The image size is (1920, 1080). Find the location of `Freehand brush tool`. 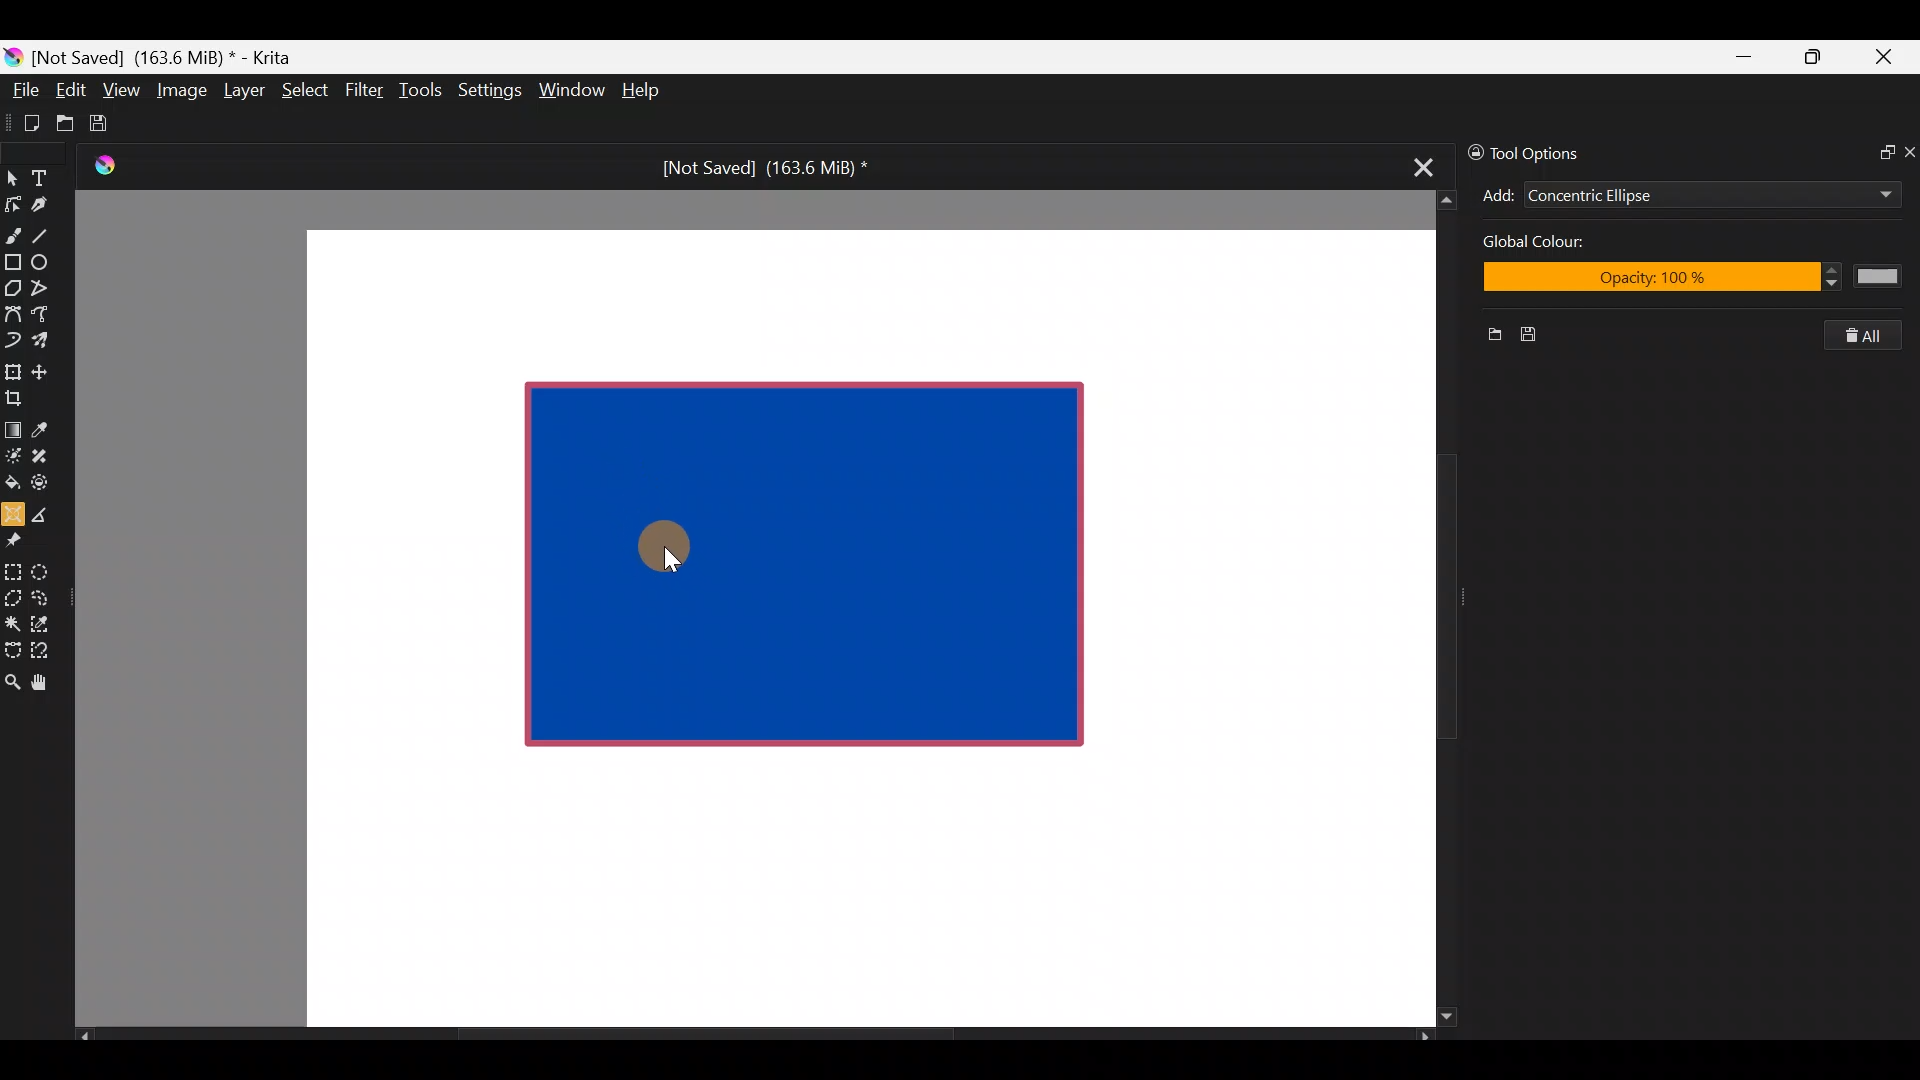

Freehand brush tool is located at coordinates (13, 228).